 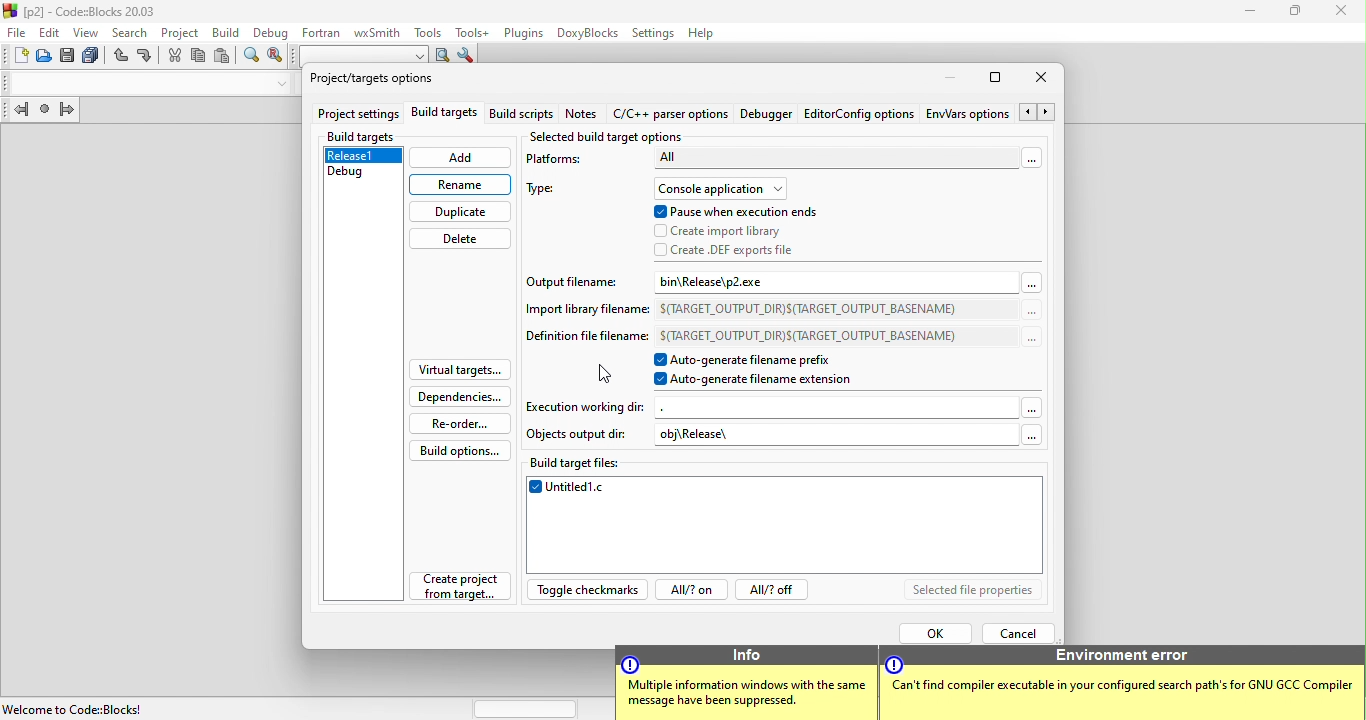 What do you see at coordinates (269, 31) in the screenshot?
I see `debug` at bounding box center [269, 31].